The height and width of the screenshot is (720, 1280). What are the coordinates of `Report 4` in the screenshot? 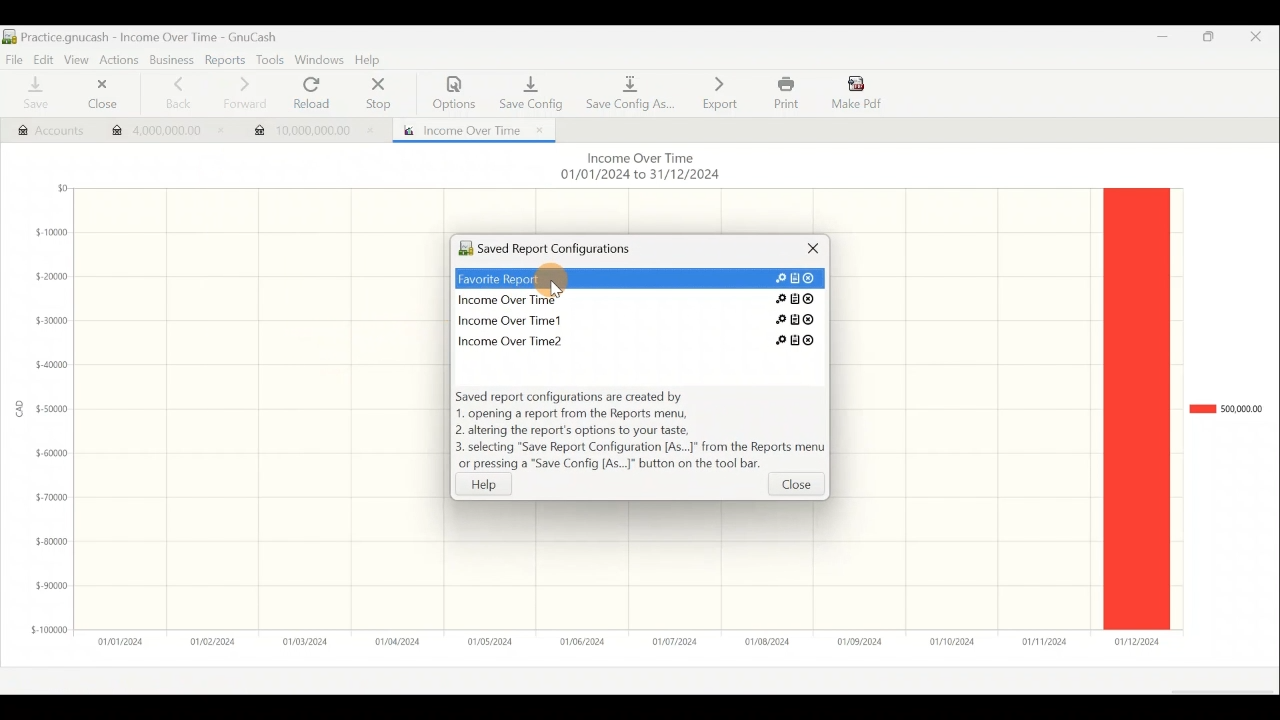 It's located at (632, 338).